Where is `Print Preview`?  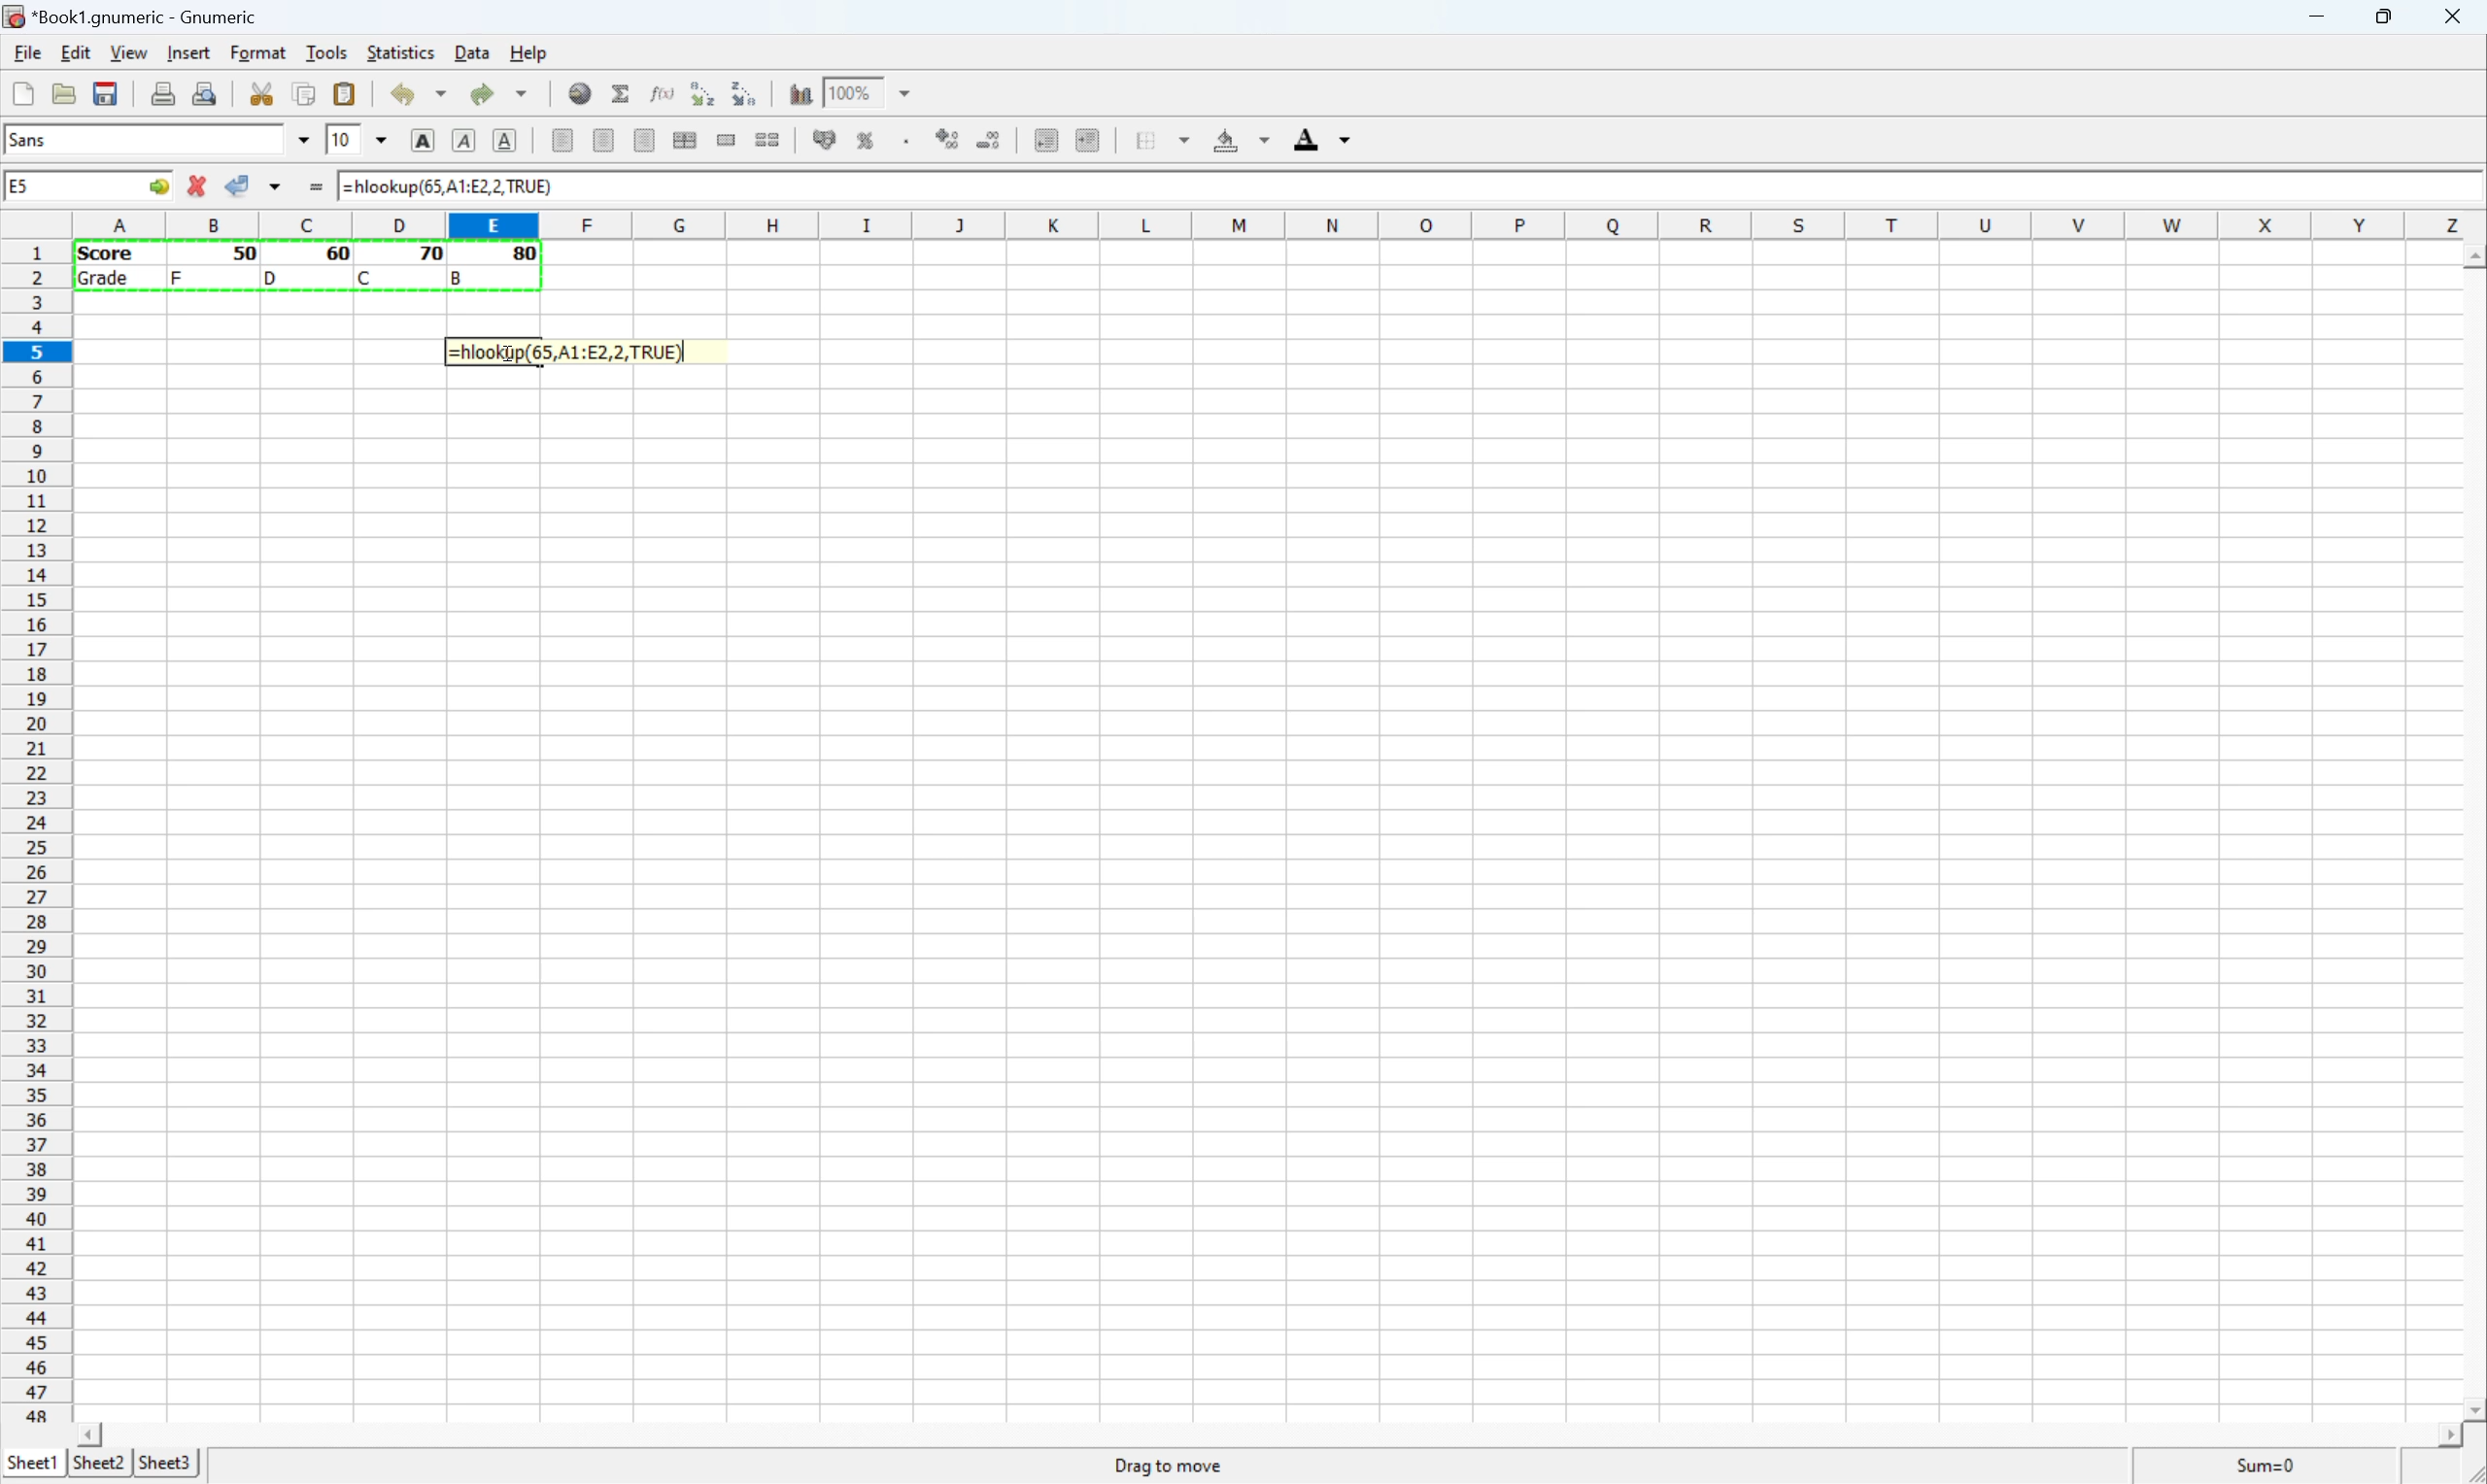 Print Preview is located at coordinates (210, 94).